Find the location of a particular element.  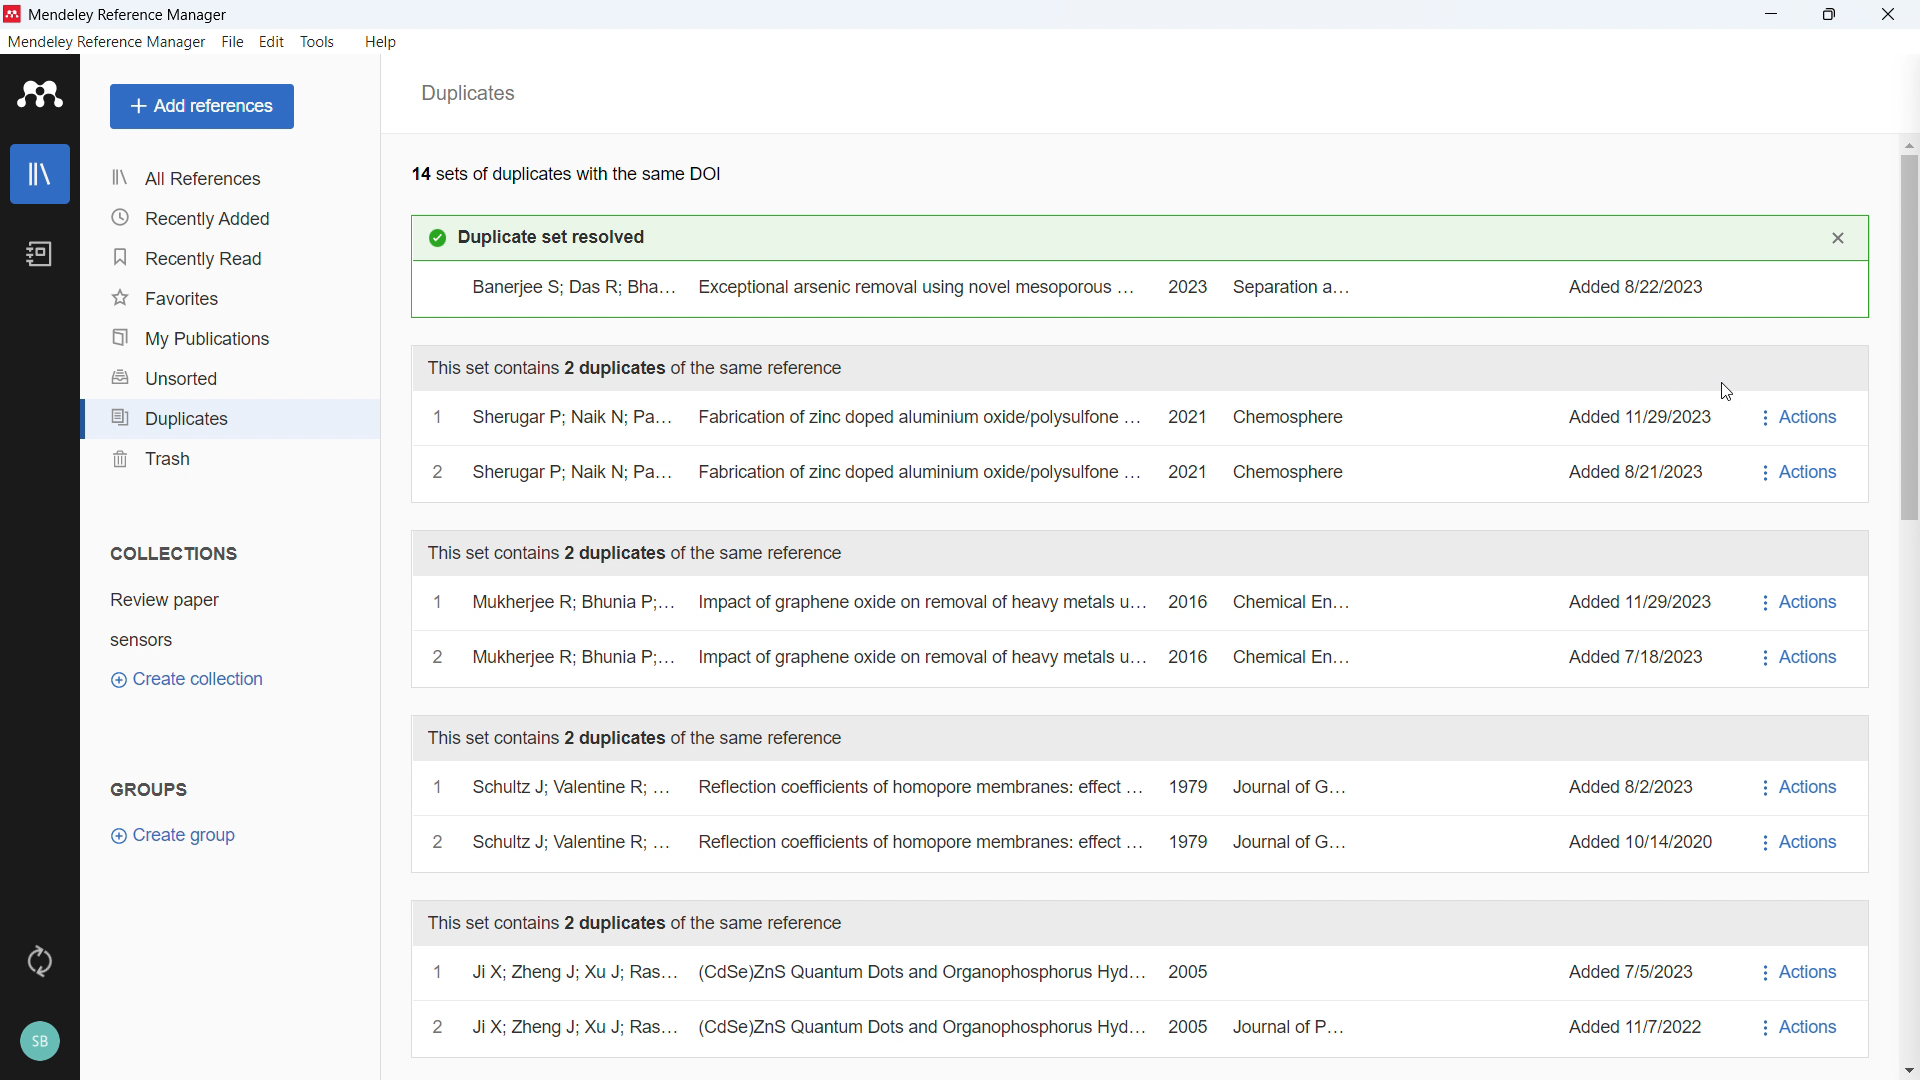

Added 11/7/2022 is located at coordinates (1634, 1027).